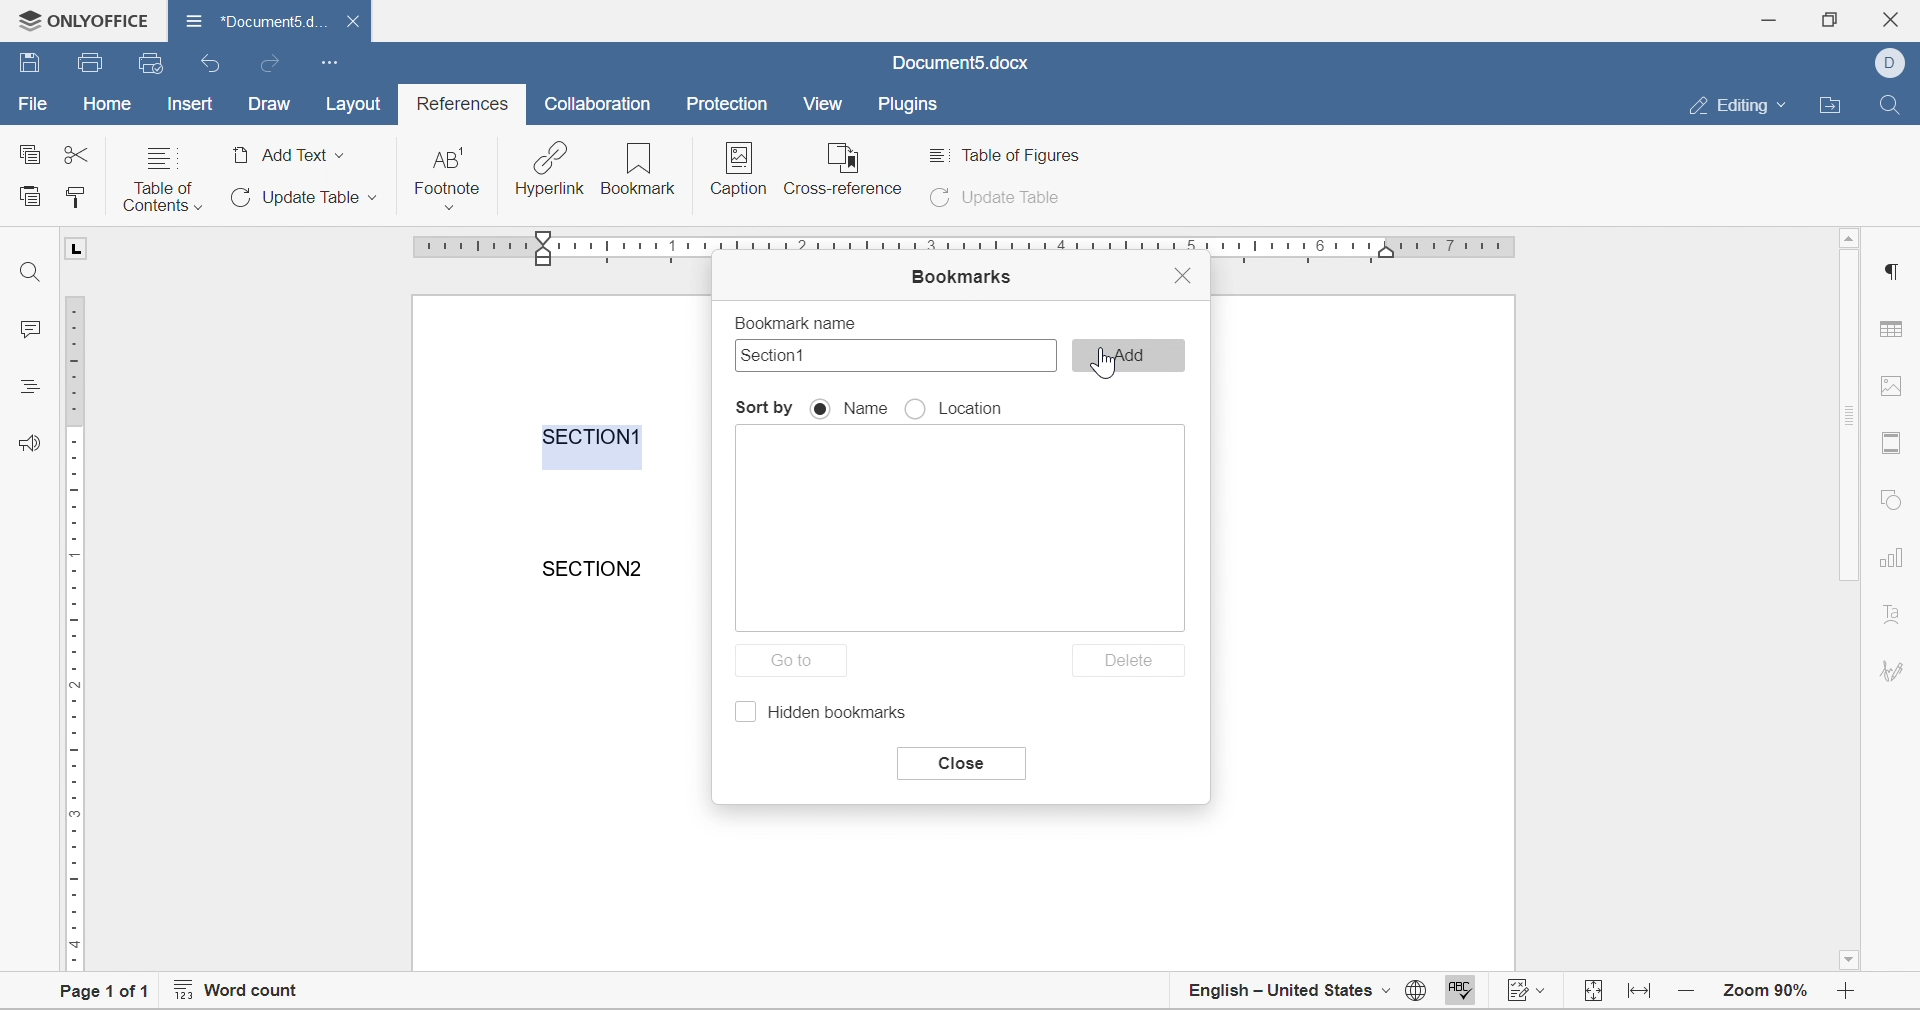 The image size is (1920, 1010). What do you see at coordinates (1109, 361) in the screenshot?
I see `Cursor` at bounding box center [1109, 361].